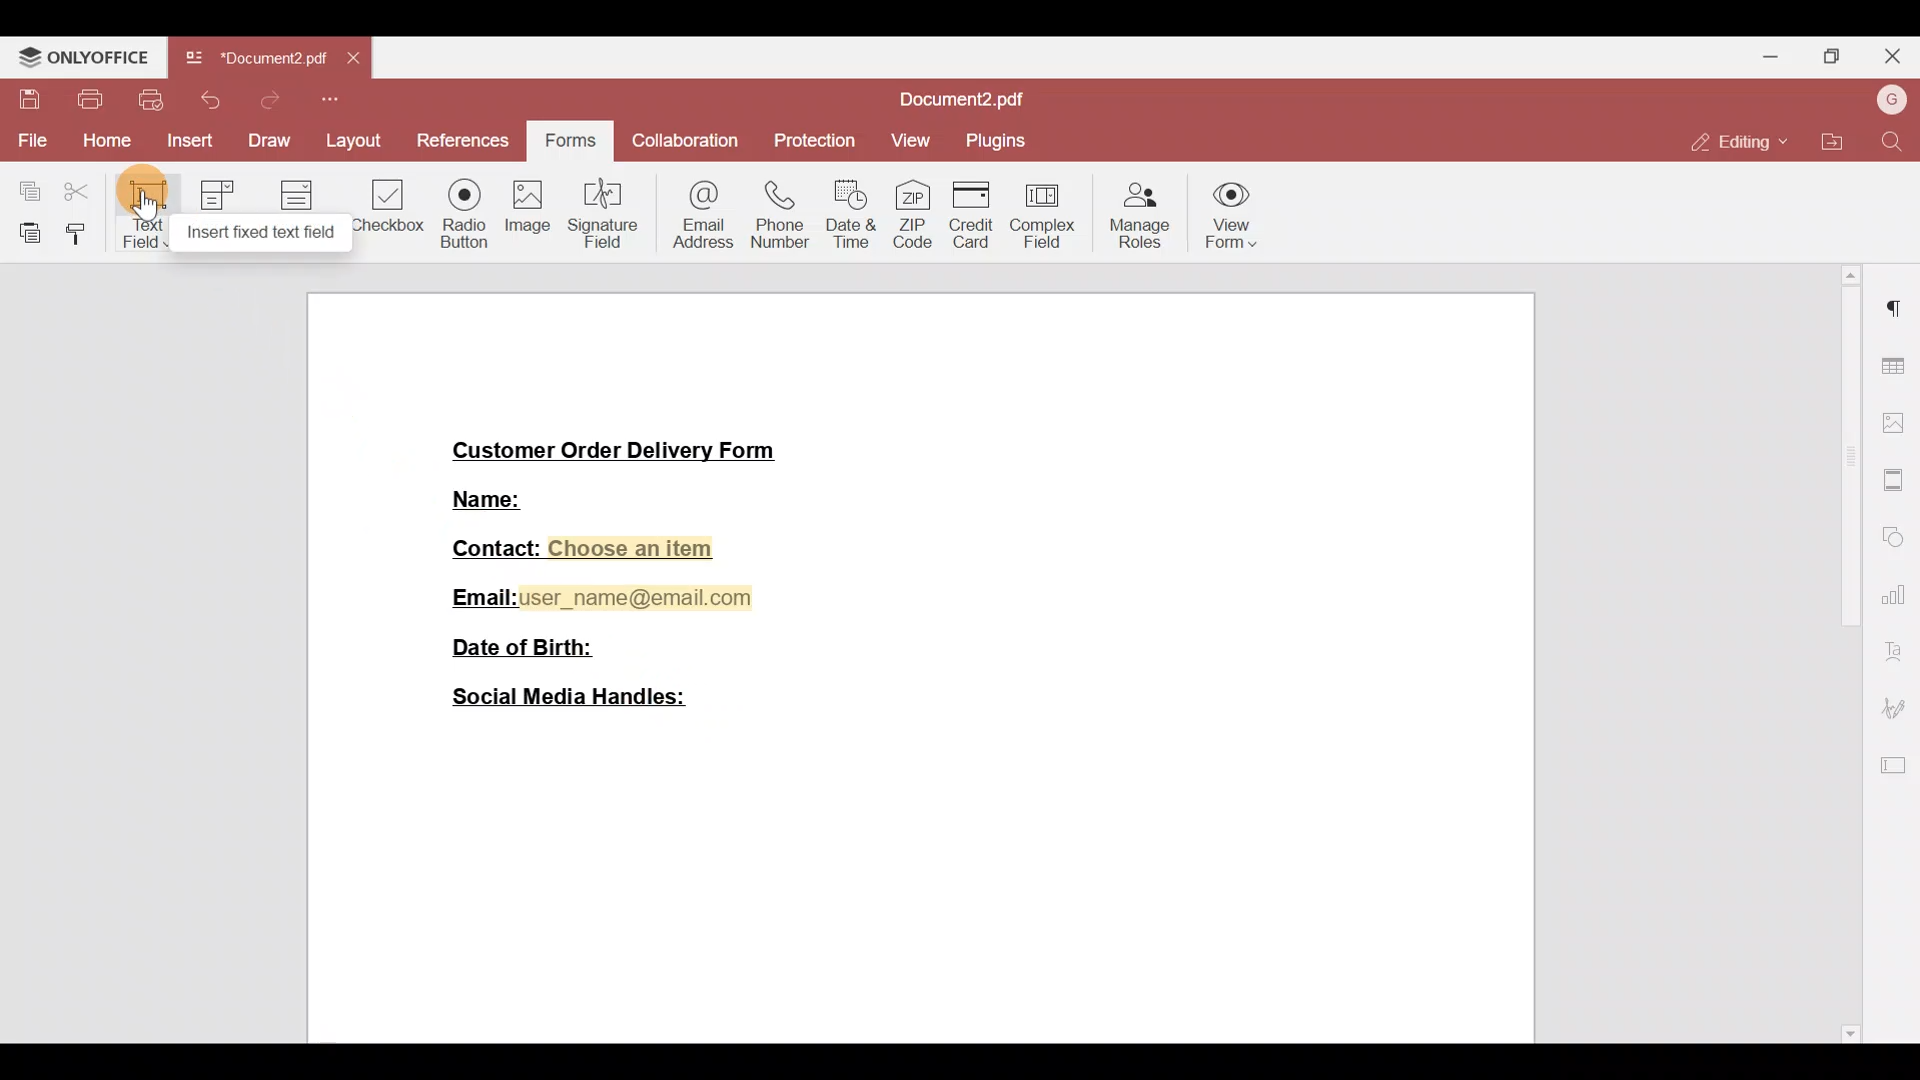 The image size is (1920, 1080). I want to click on Combo box, so click(220, 211).